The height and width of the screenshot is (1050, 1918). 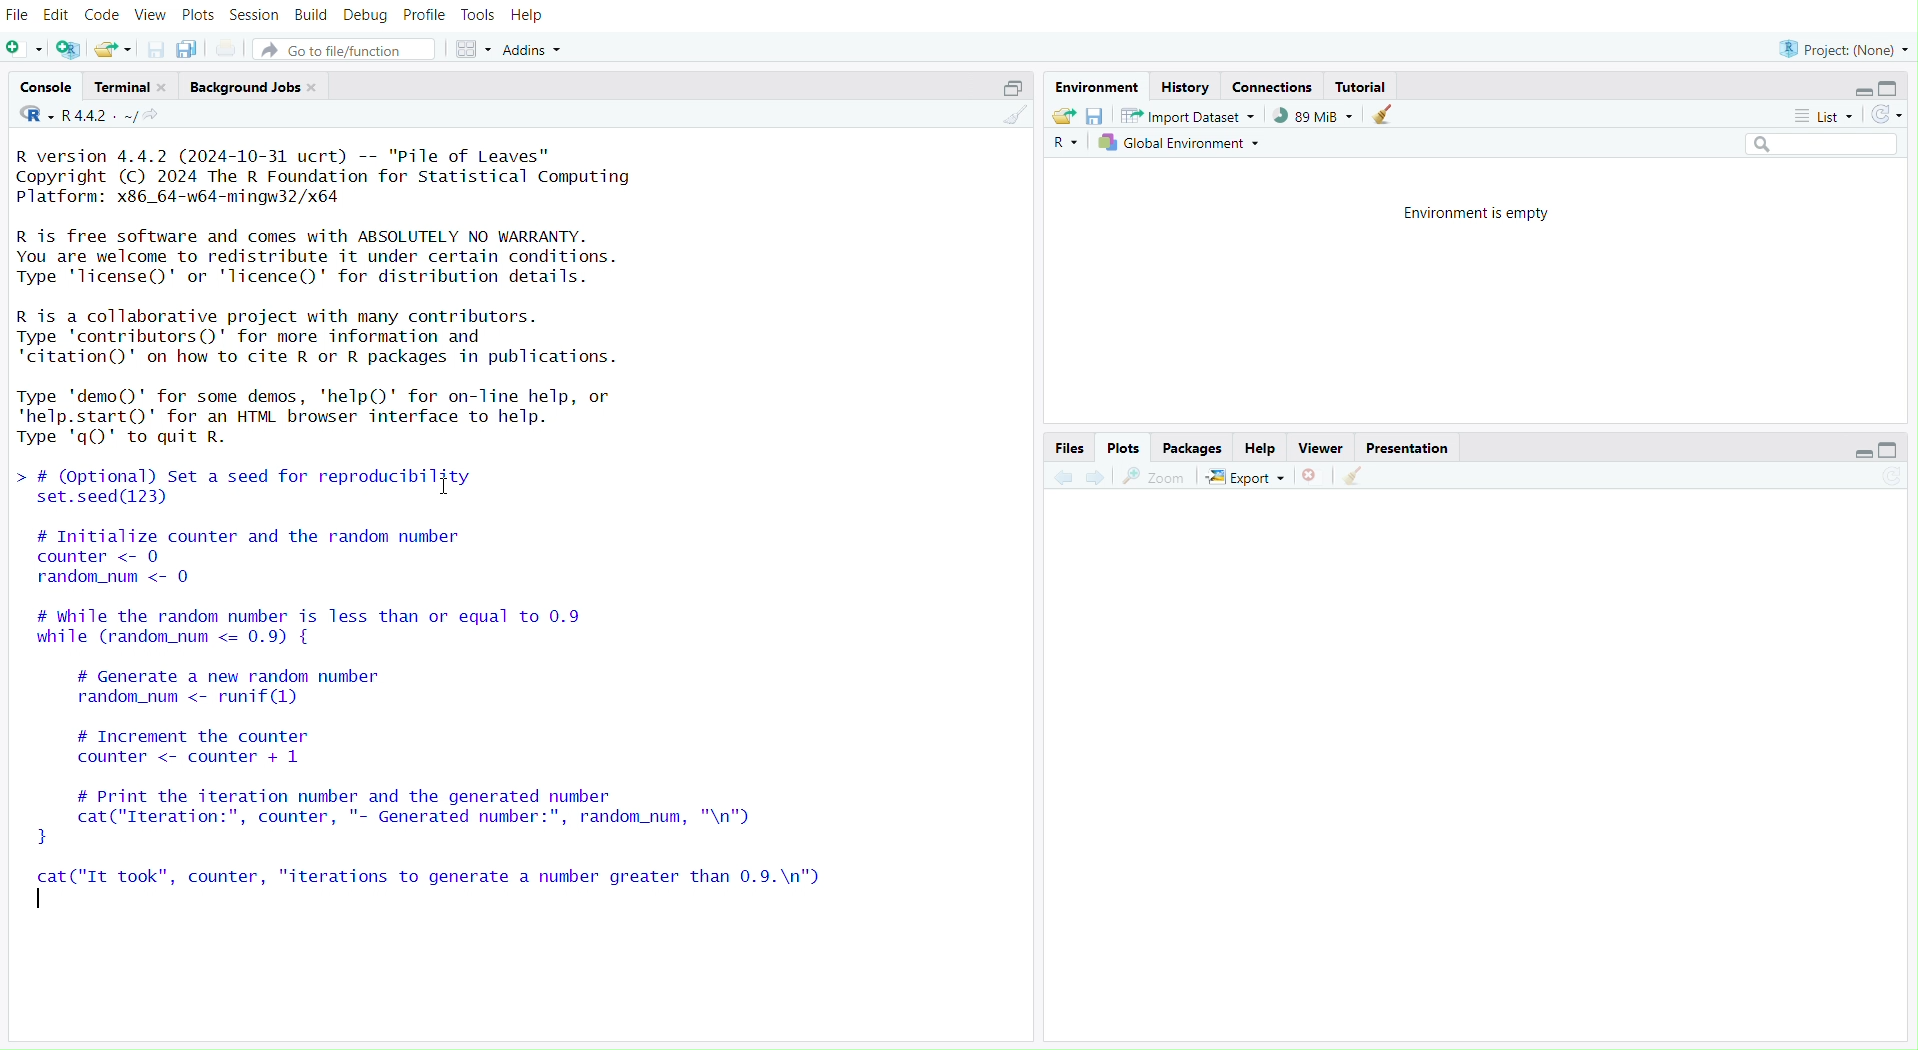 I want to click on Profile, so click(x=422, y=16).